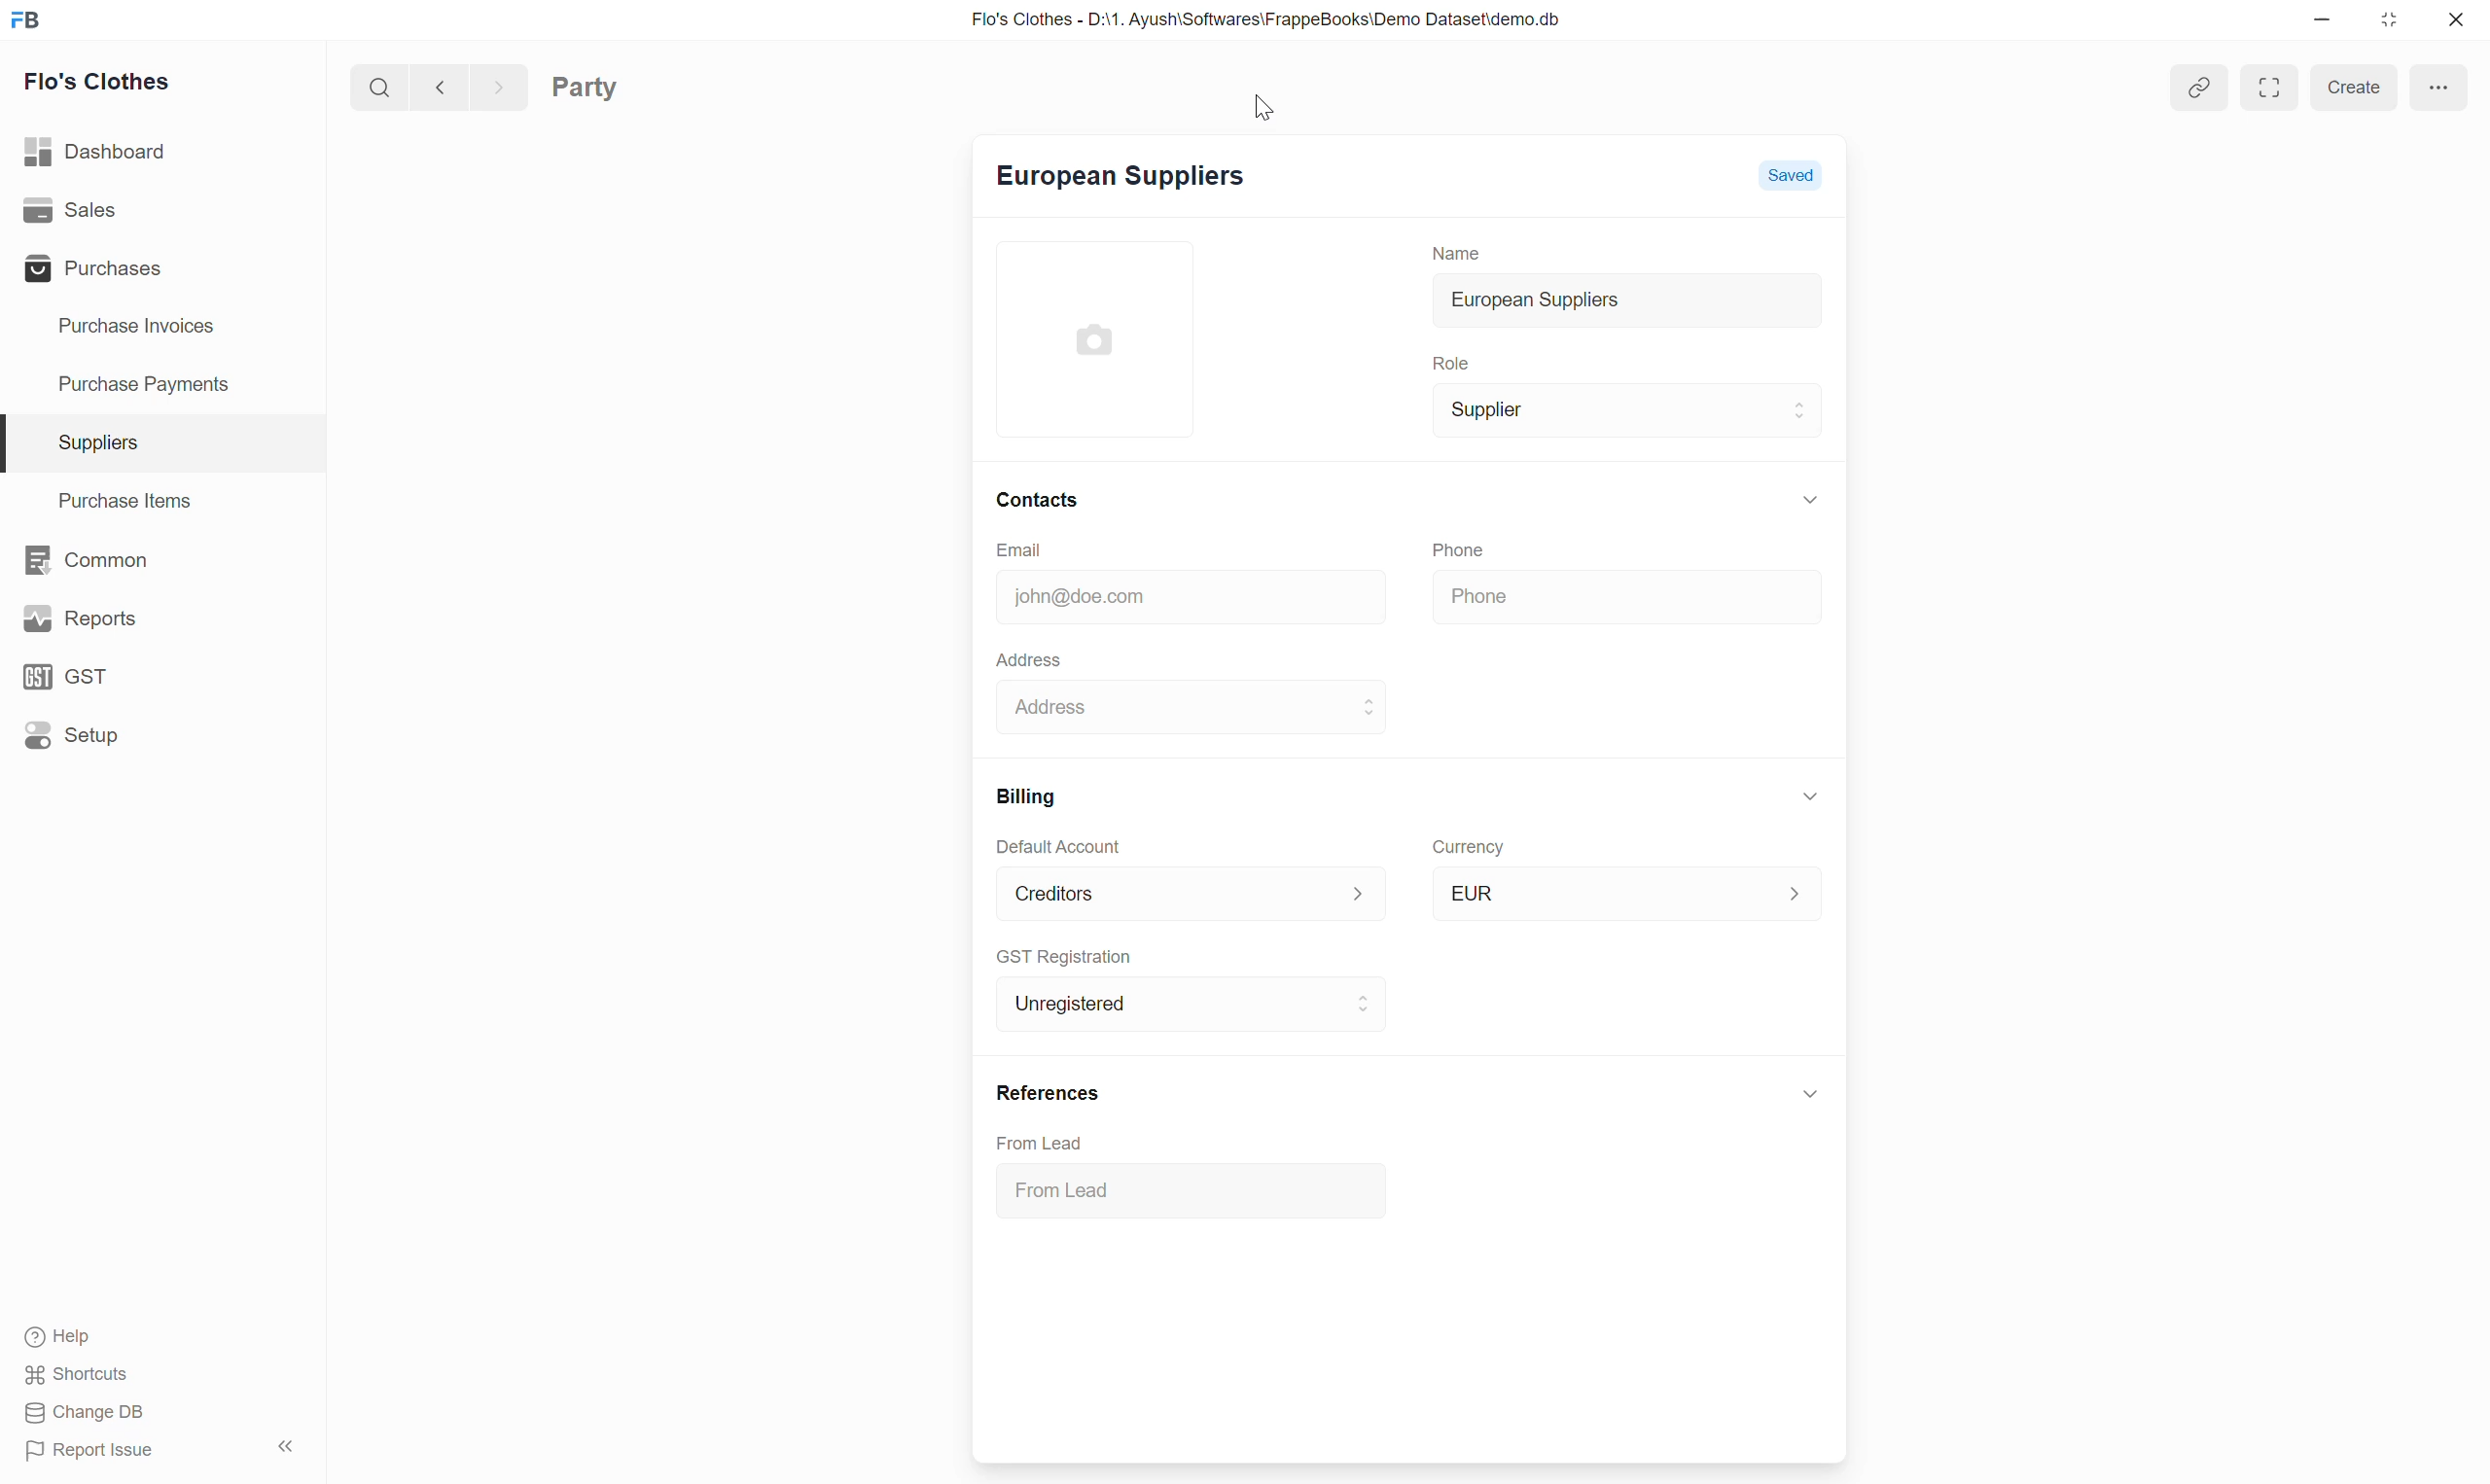 The image size is (2490, 1484). Describe the element at coordinates (1054, 1142) in the screenshot. I see `From Lead` at that location.